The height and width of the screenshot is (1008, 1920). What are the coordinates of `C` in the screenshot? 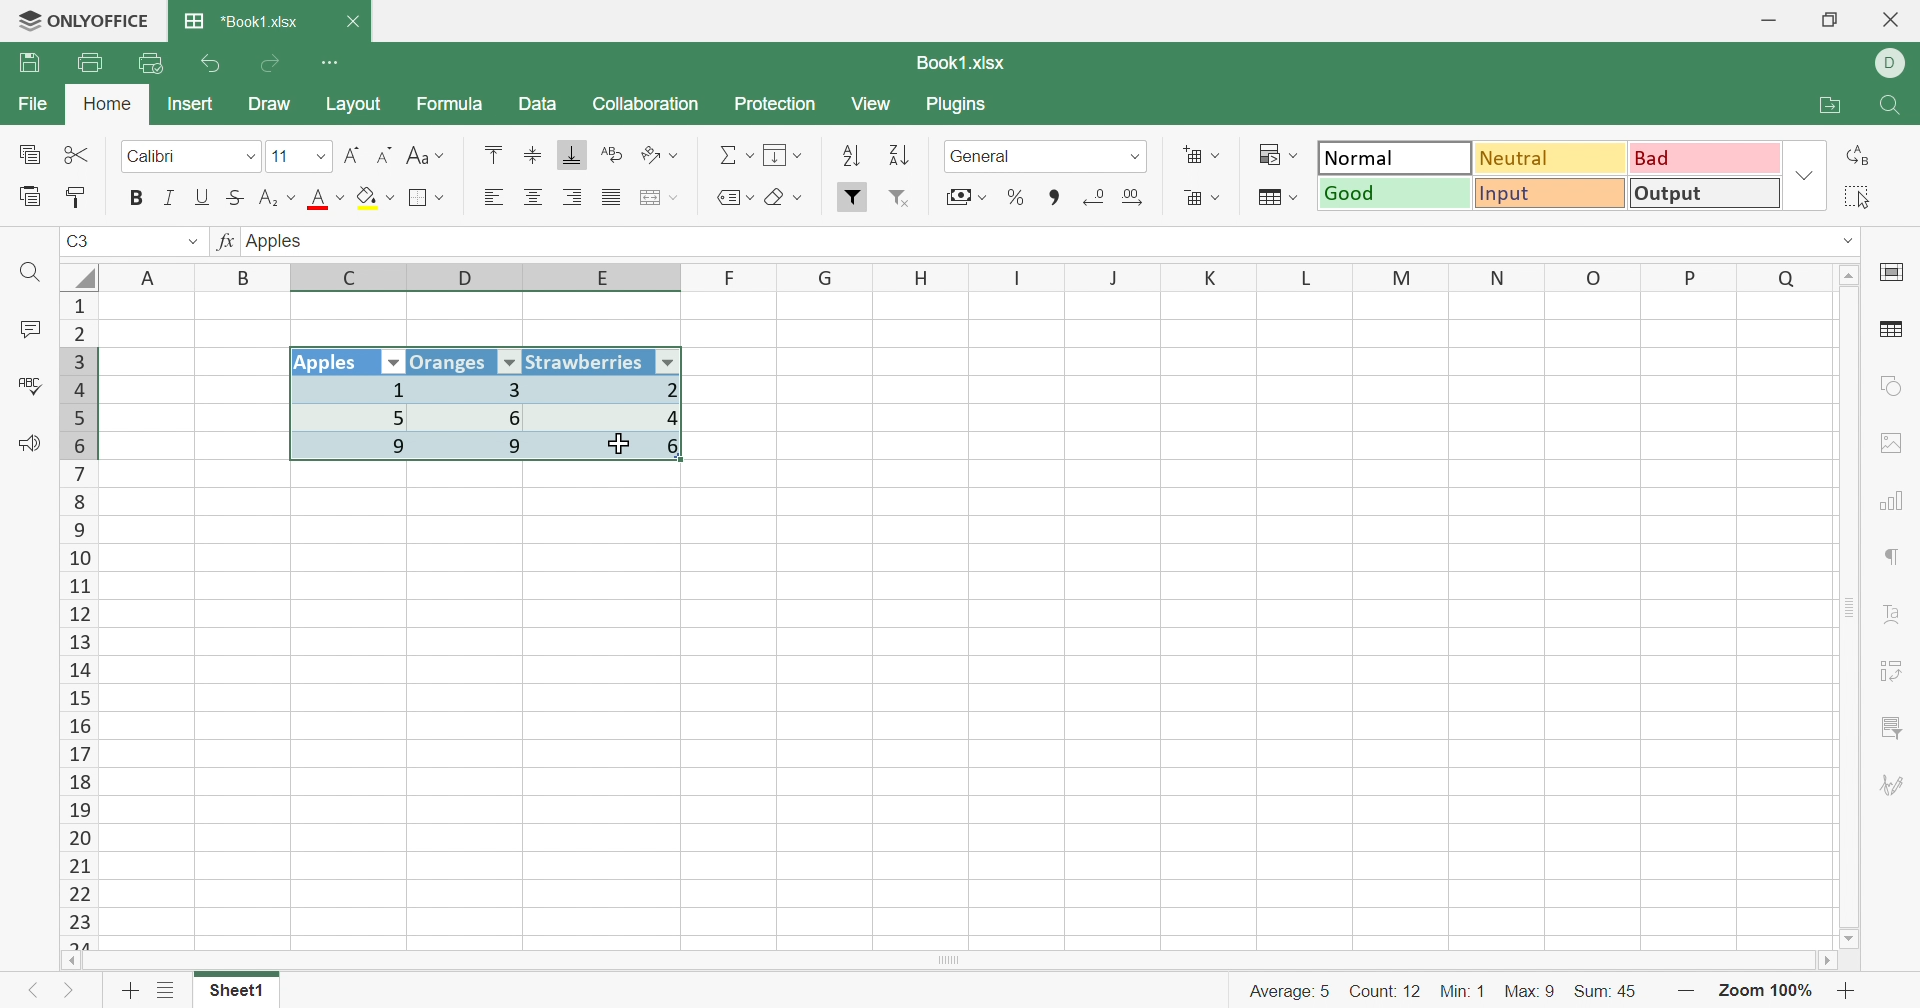 It's located at (353, 279).